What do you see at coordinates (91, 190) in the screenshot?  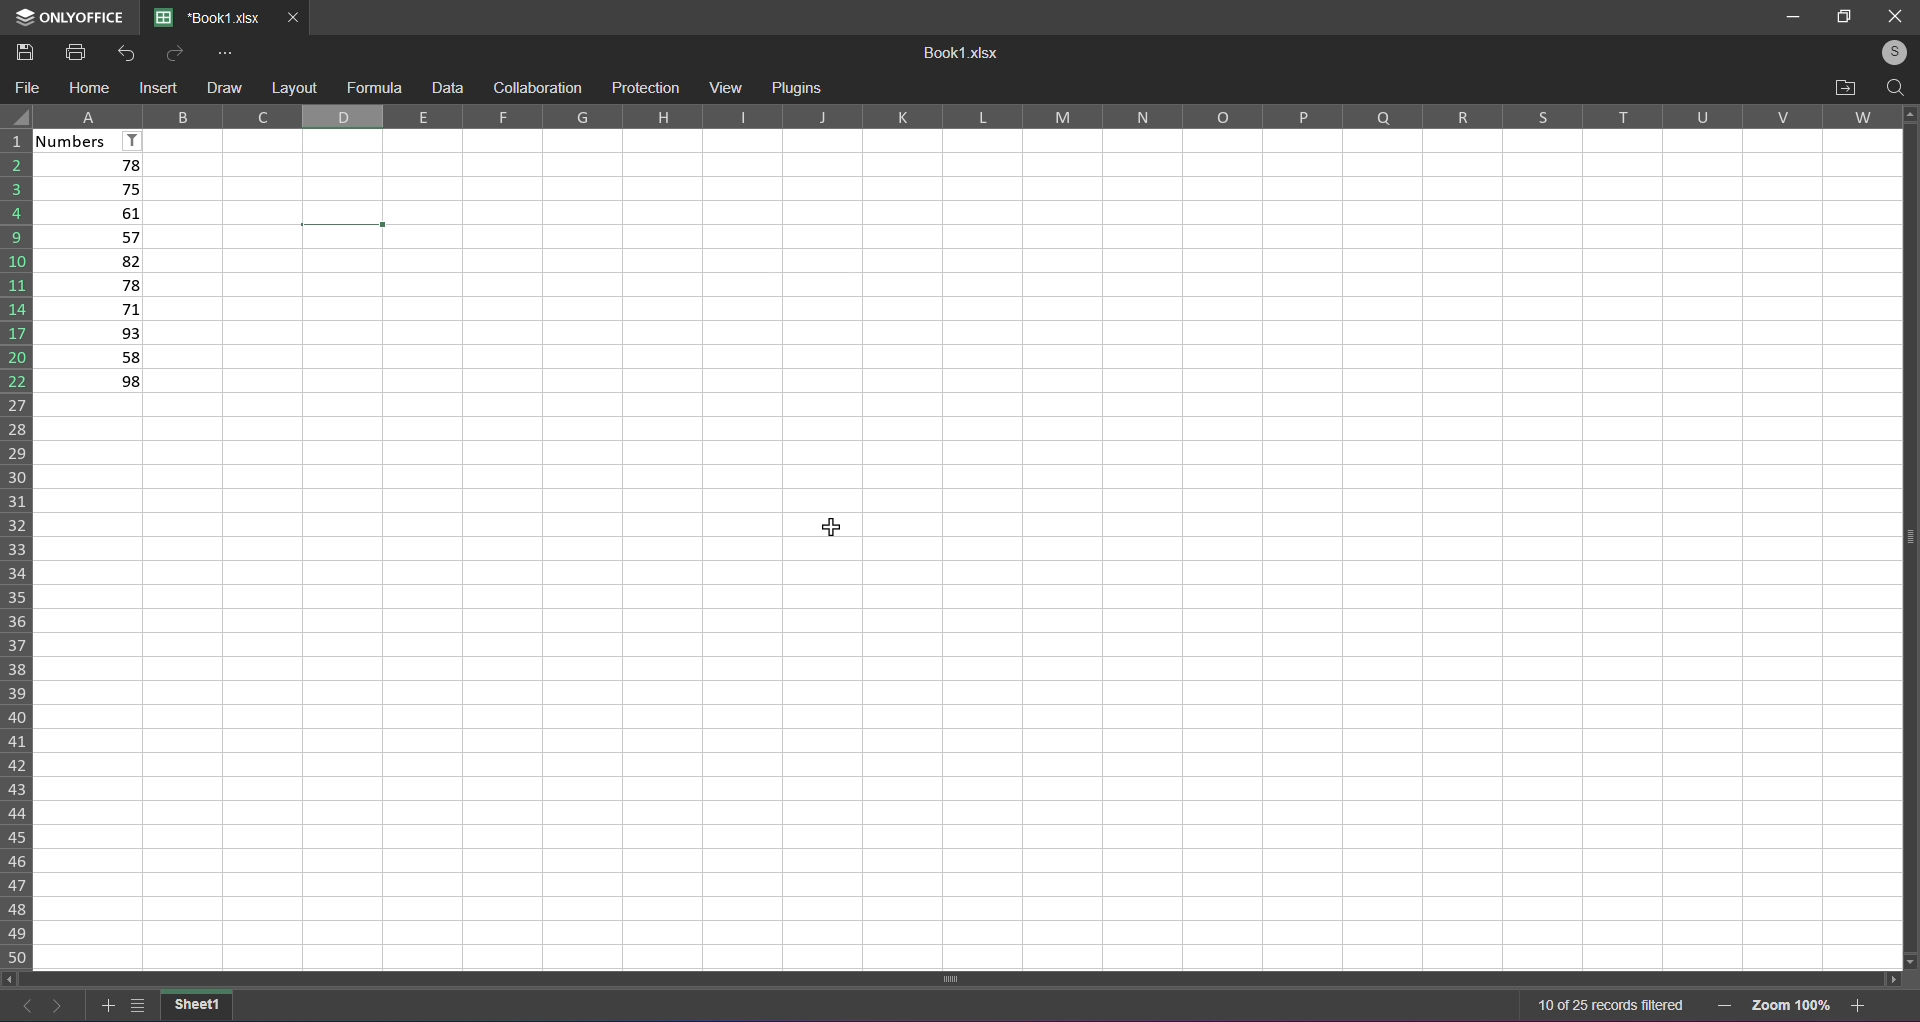 I see `75` at bounding box center [91, 190].